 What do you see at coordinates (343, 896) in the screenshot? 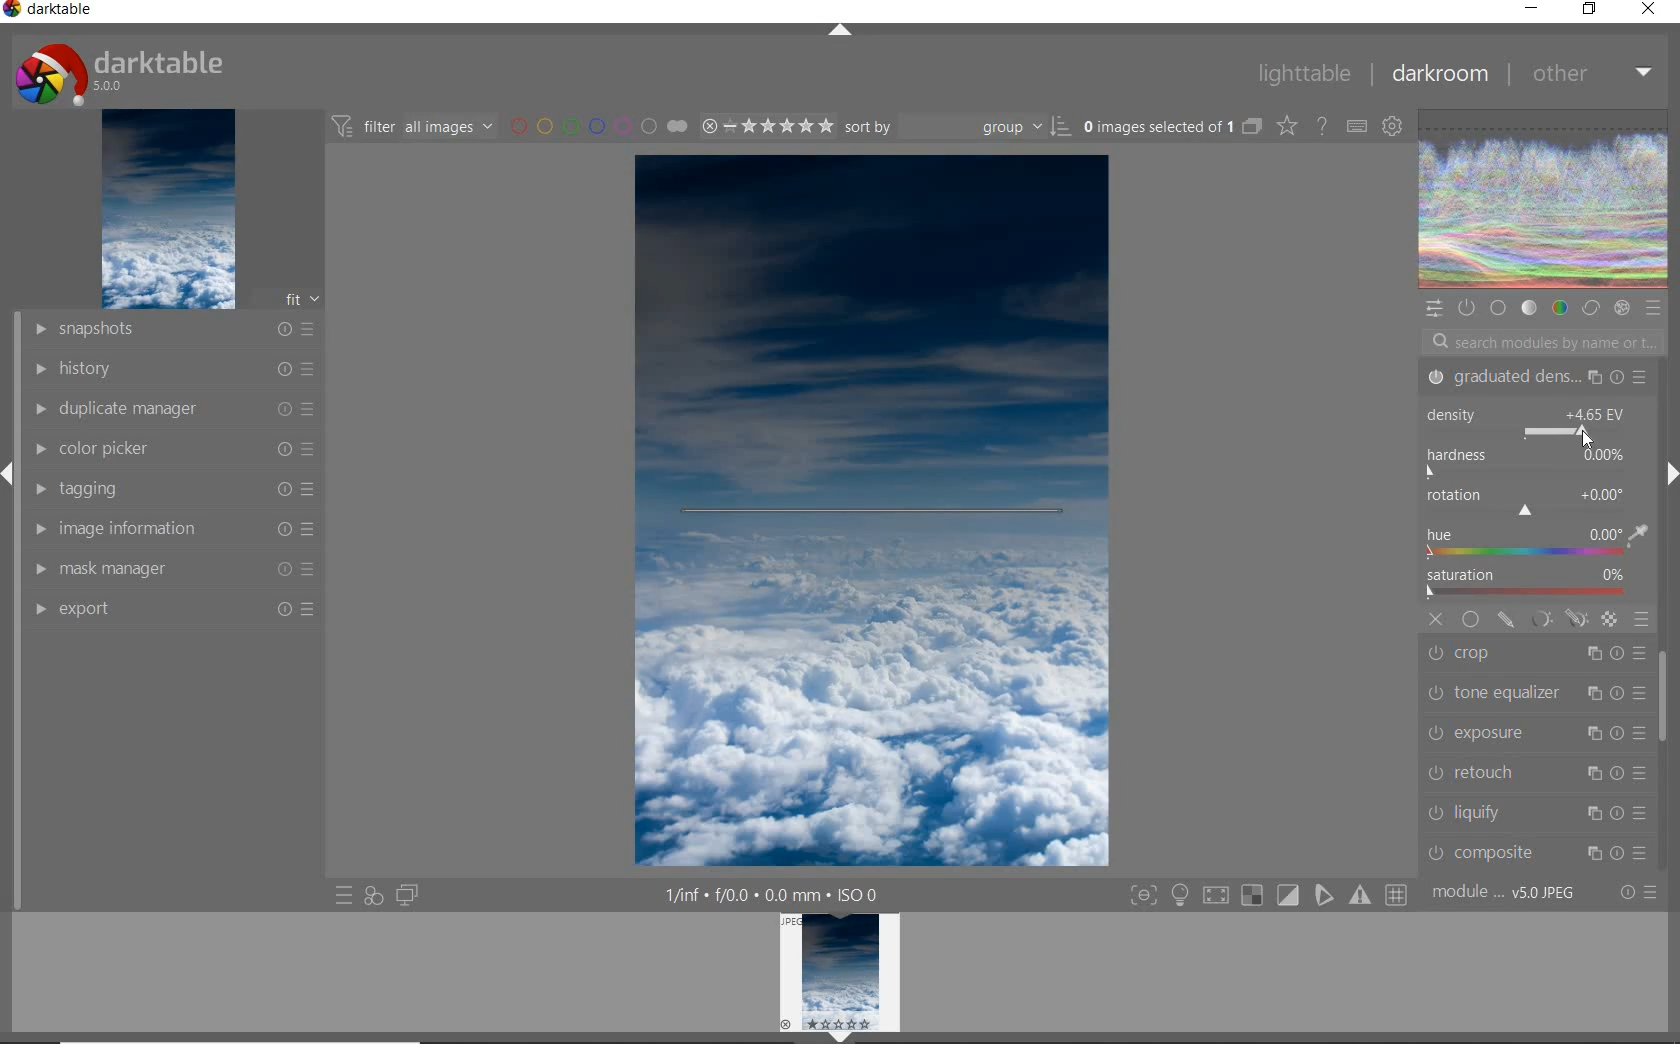
I see `QUICK ACCESS TO PRESET` at bounding box center [343, 896].